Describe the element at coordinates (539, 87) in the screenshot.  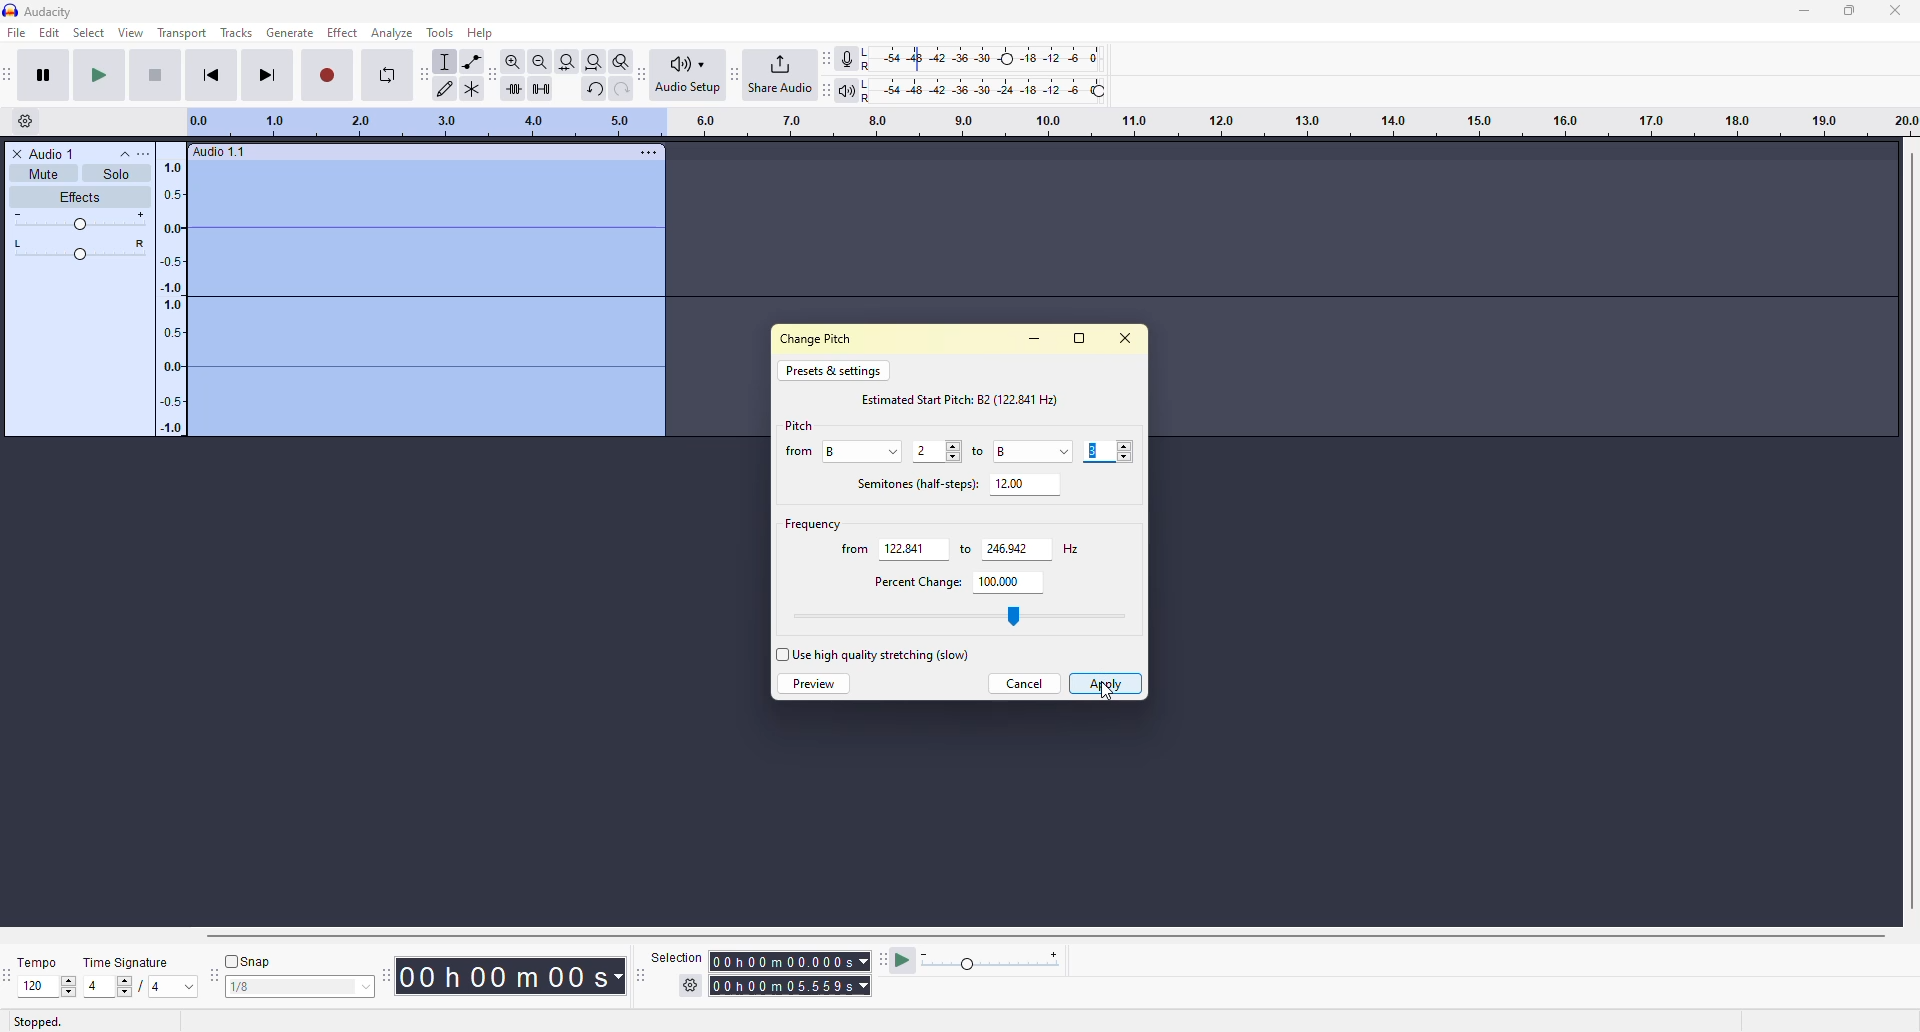
I see `silence audio selection` at that location.